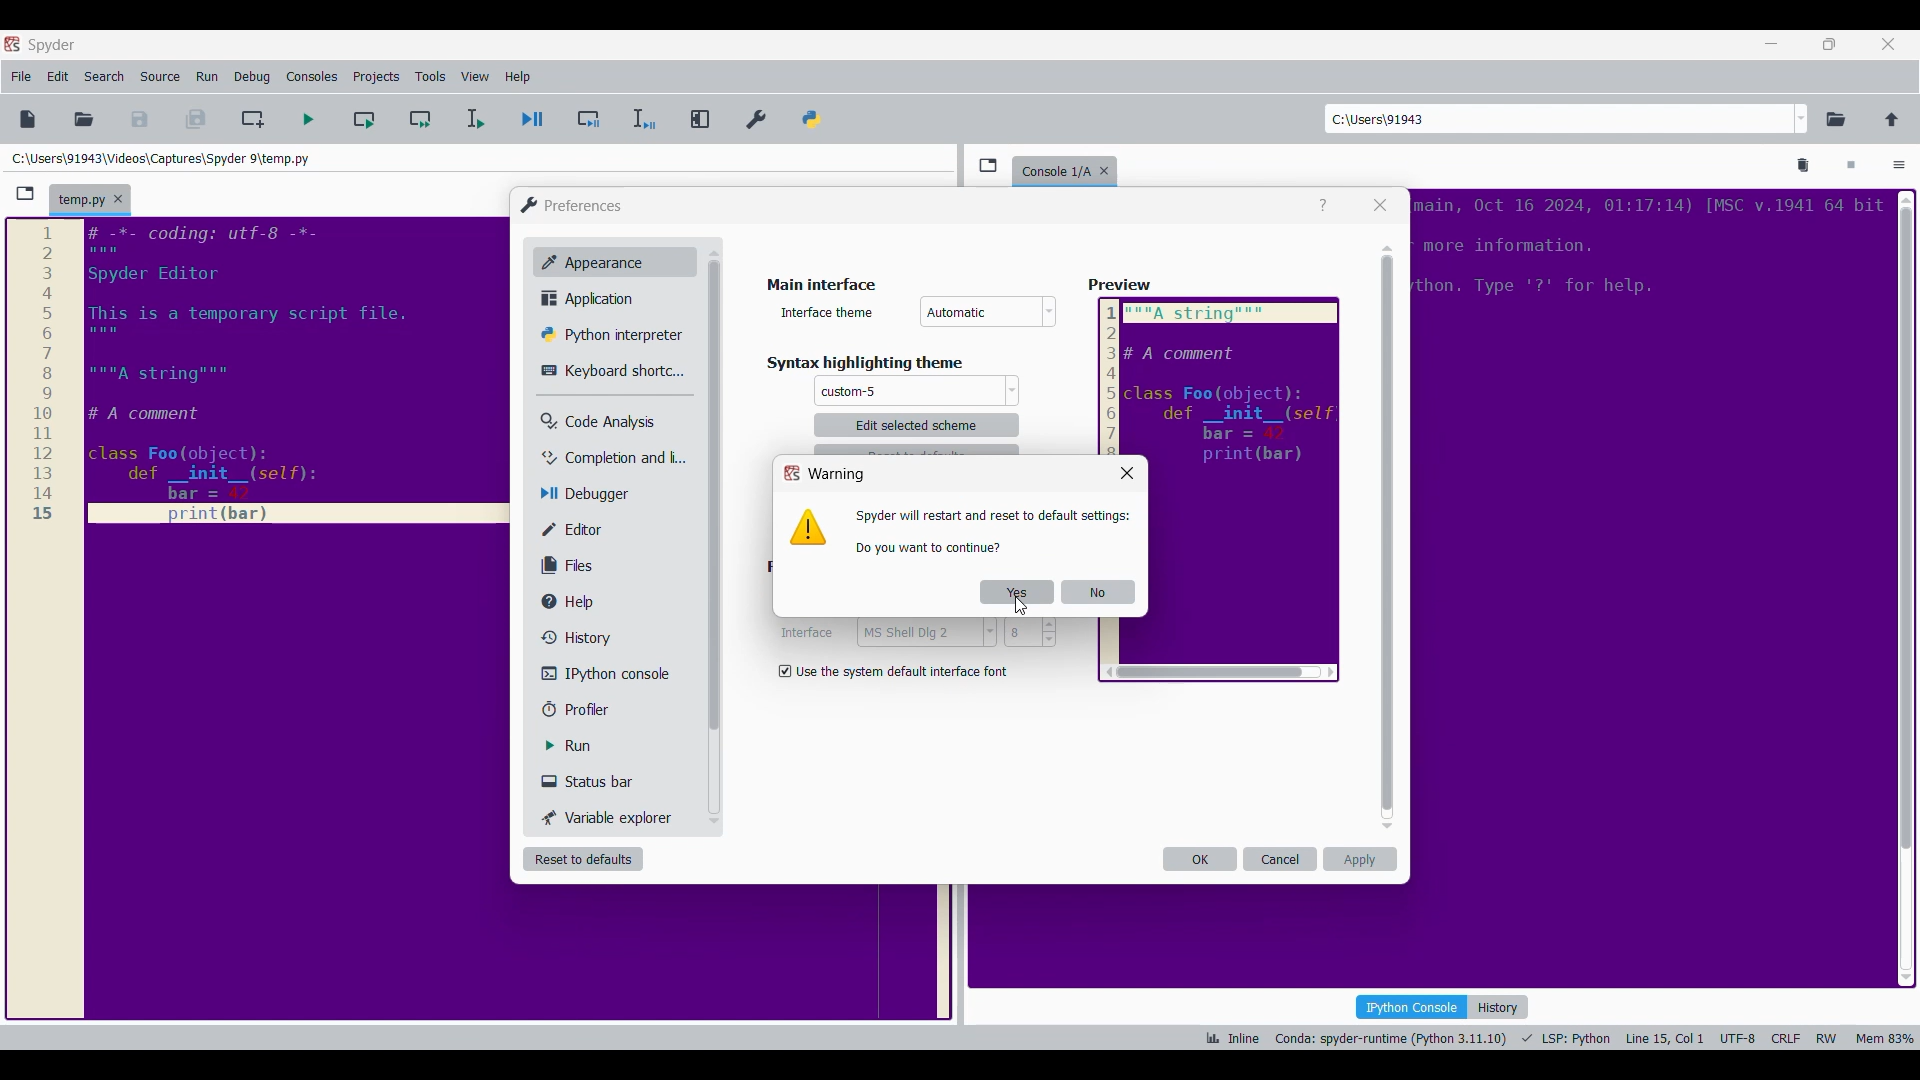  What do you see at coordinates (161, 159) in the screenshot?
I see `Folder location` at bounding box center [161, 159].